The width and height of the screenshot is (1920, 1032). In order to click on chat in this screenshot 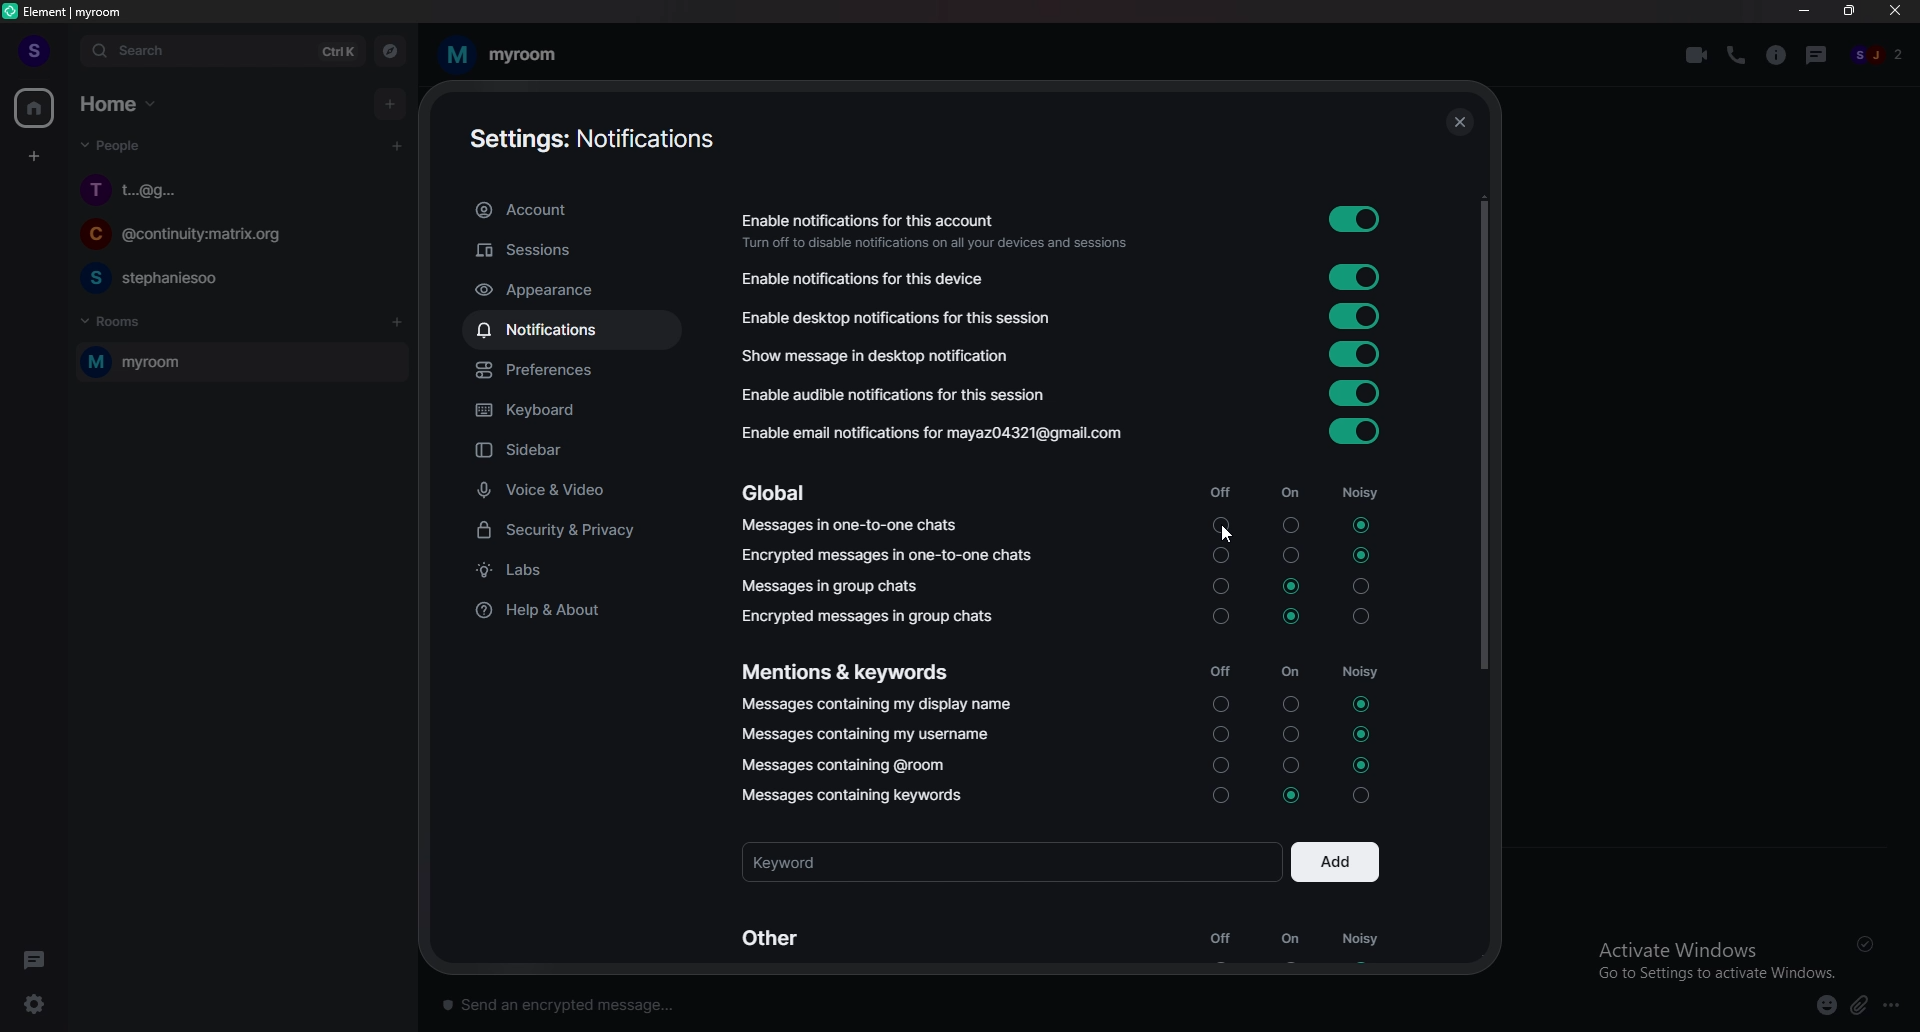, I will do `click(231, 191)`.